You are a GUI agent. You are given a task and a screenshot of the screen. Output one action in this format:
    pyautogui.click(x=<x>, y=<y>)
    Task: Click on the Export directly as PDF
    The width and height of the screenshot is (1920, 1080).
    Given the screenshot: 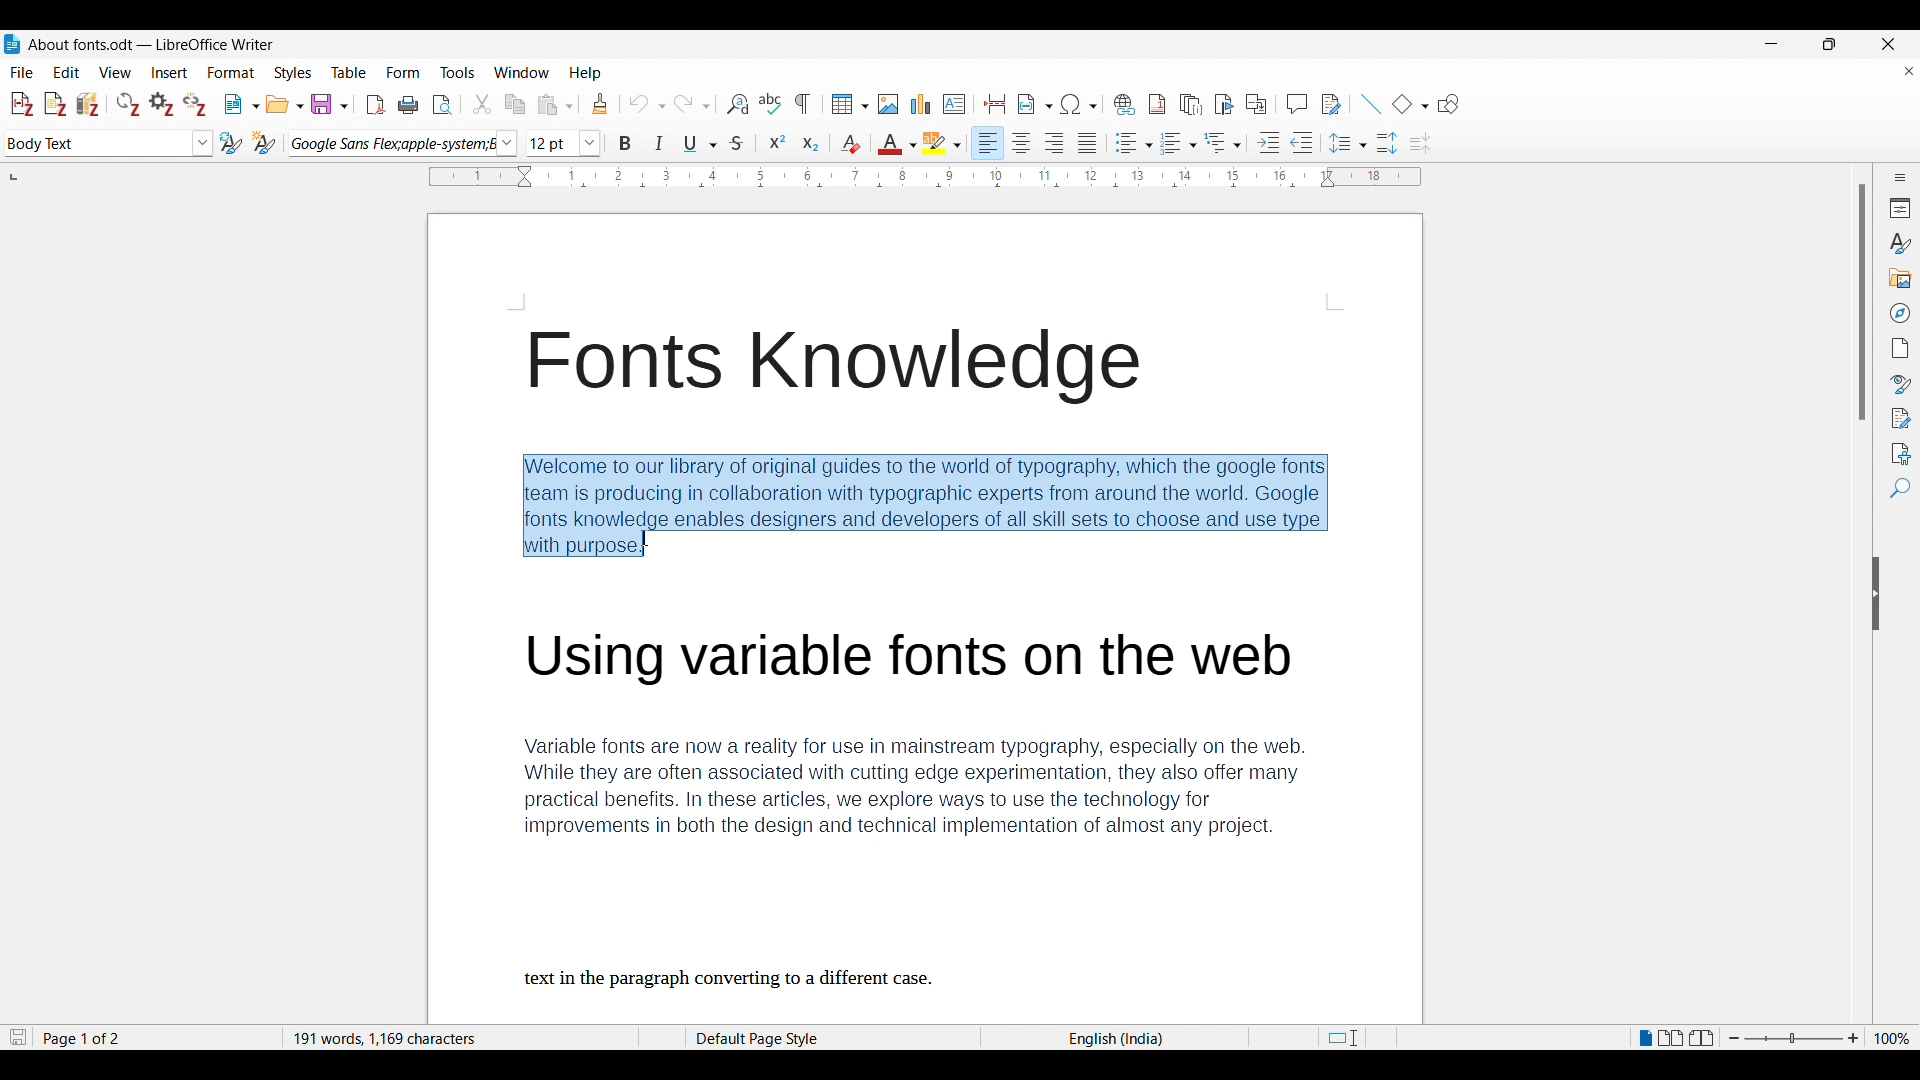 What is the action you would take?
    pyautogui.click(x=377, y=105)
    